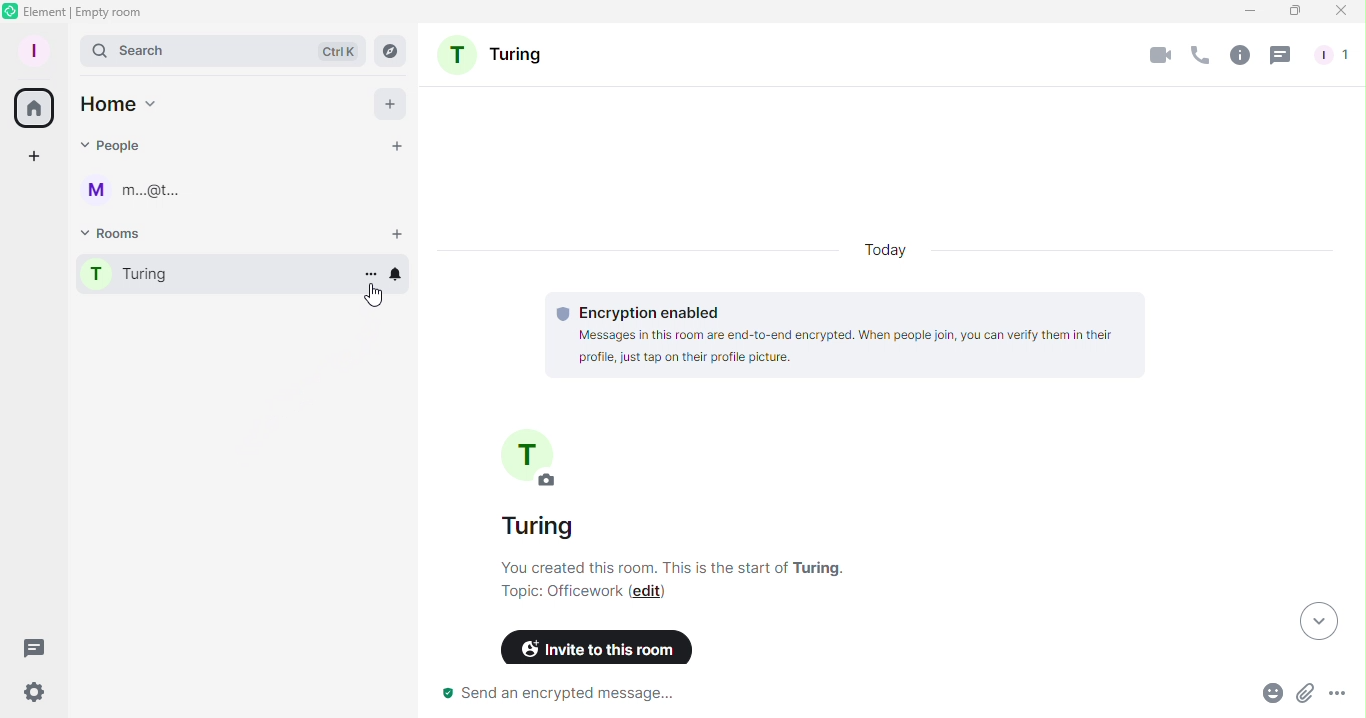 This screenshot has height=718, width=1366. I want to click on People, so click(1335, 59).